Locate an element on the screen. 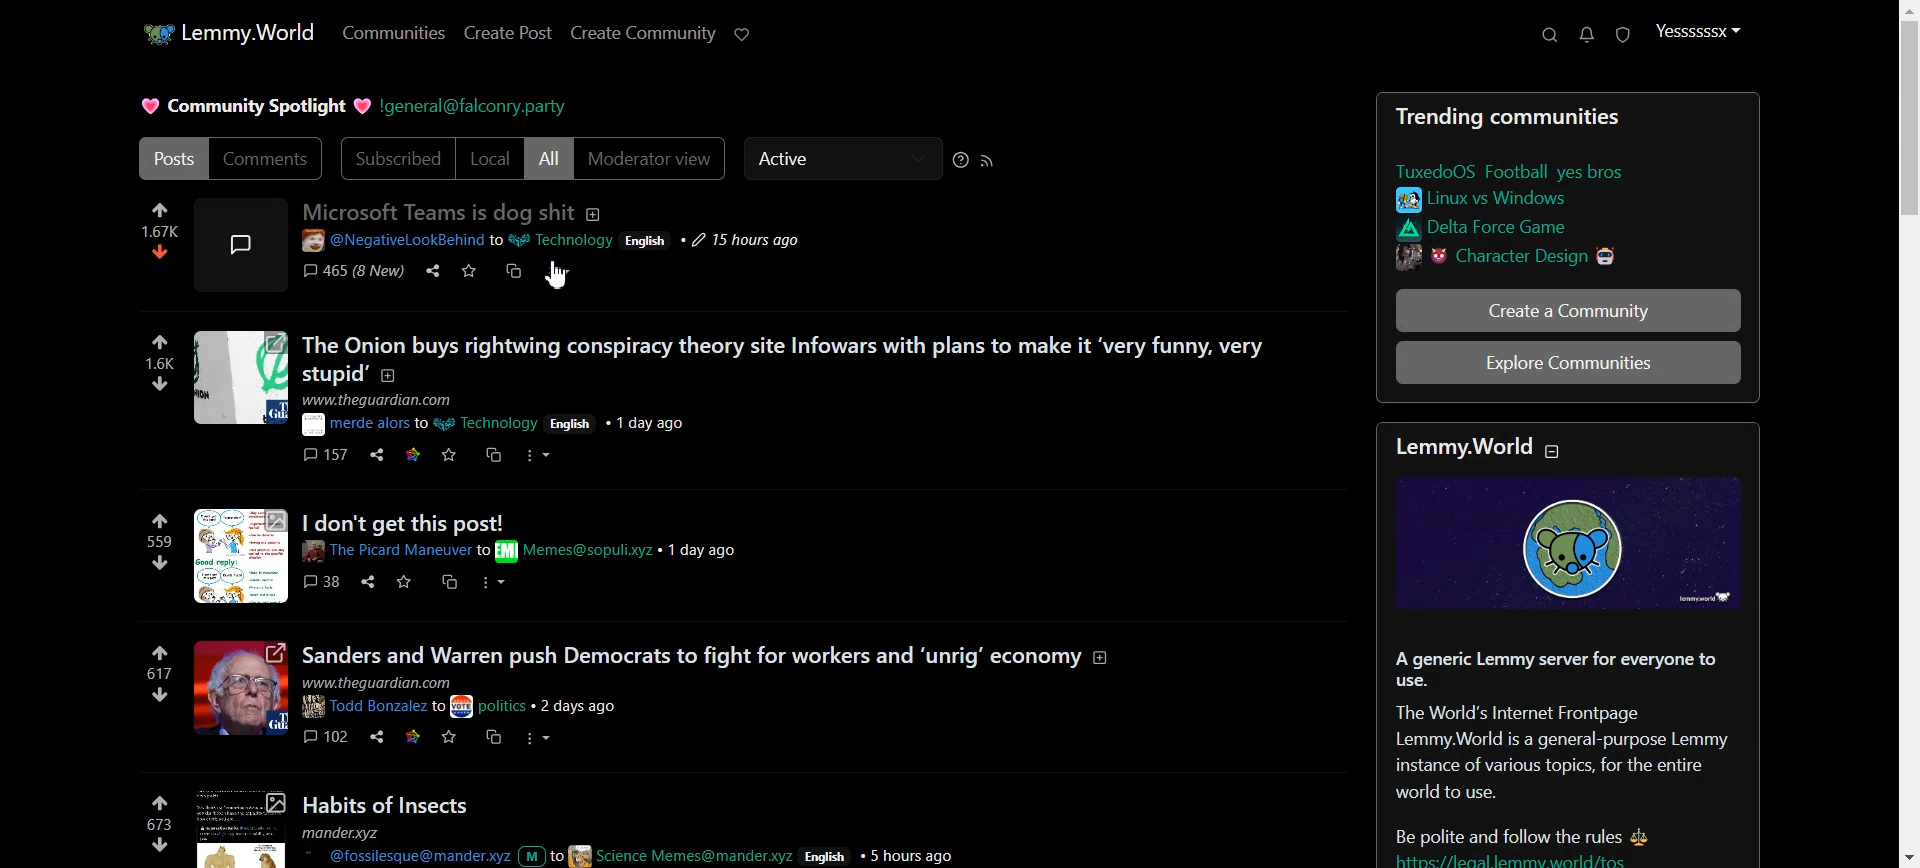  dislike is located at coordinates (161, 696).